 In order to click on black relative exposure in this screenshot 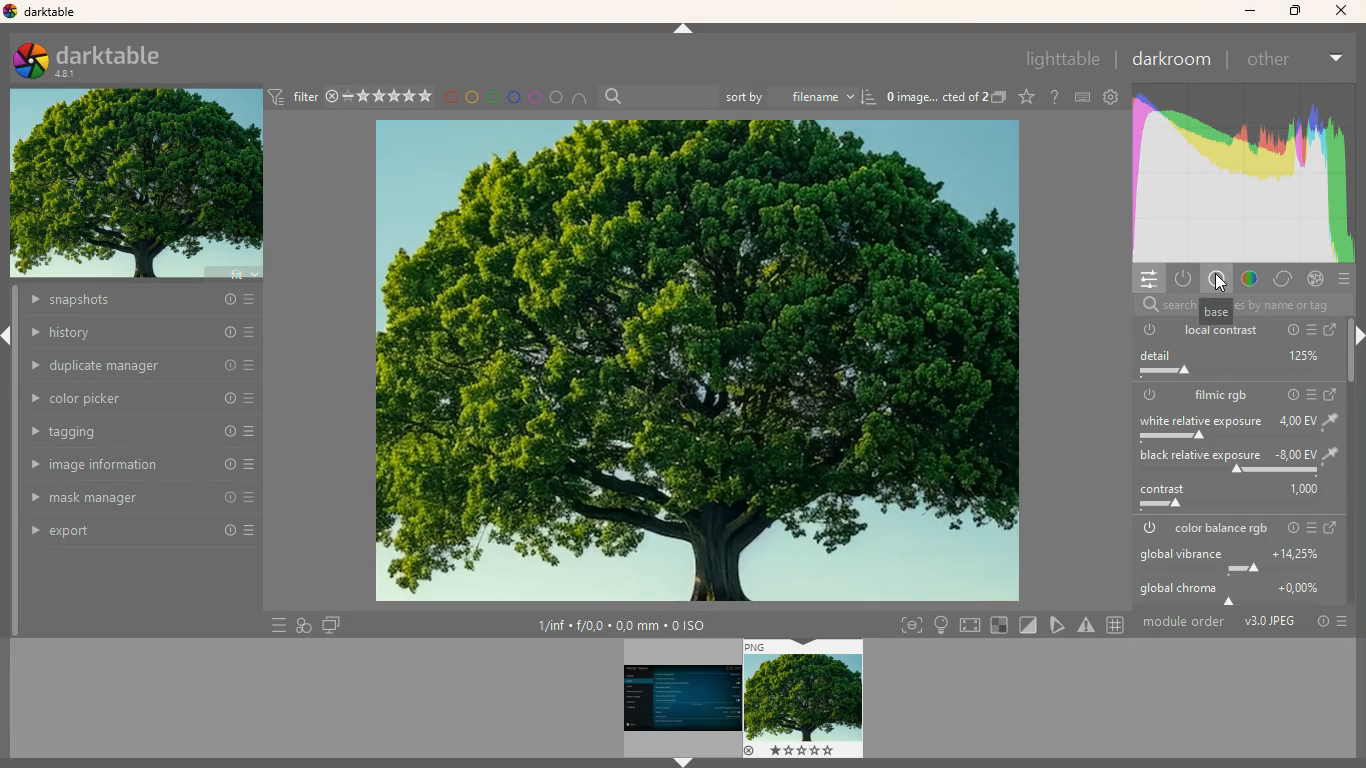, I will do `click(1235, 460)`.